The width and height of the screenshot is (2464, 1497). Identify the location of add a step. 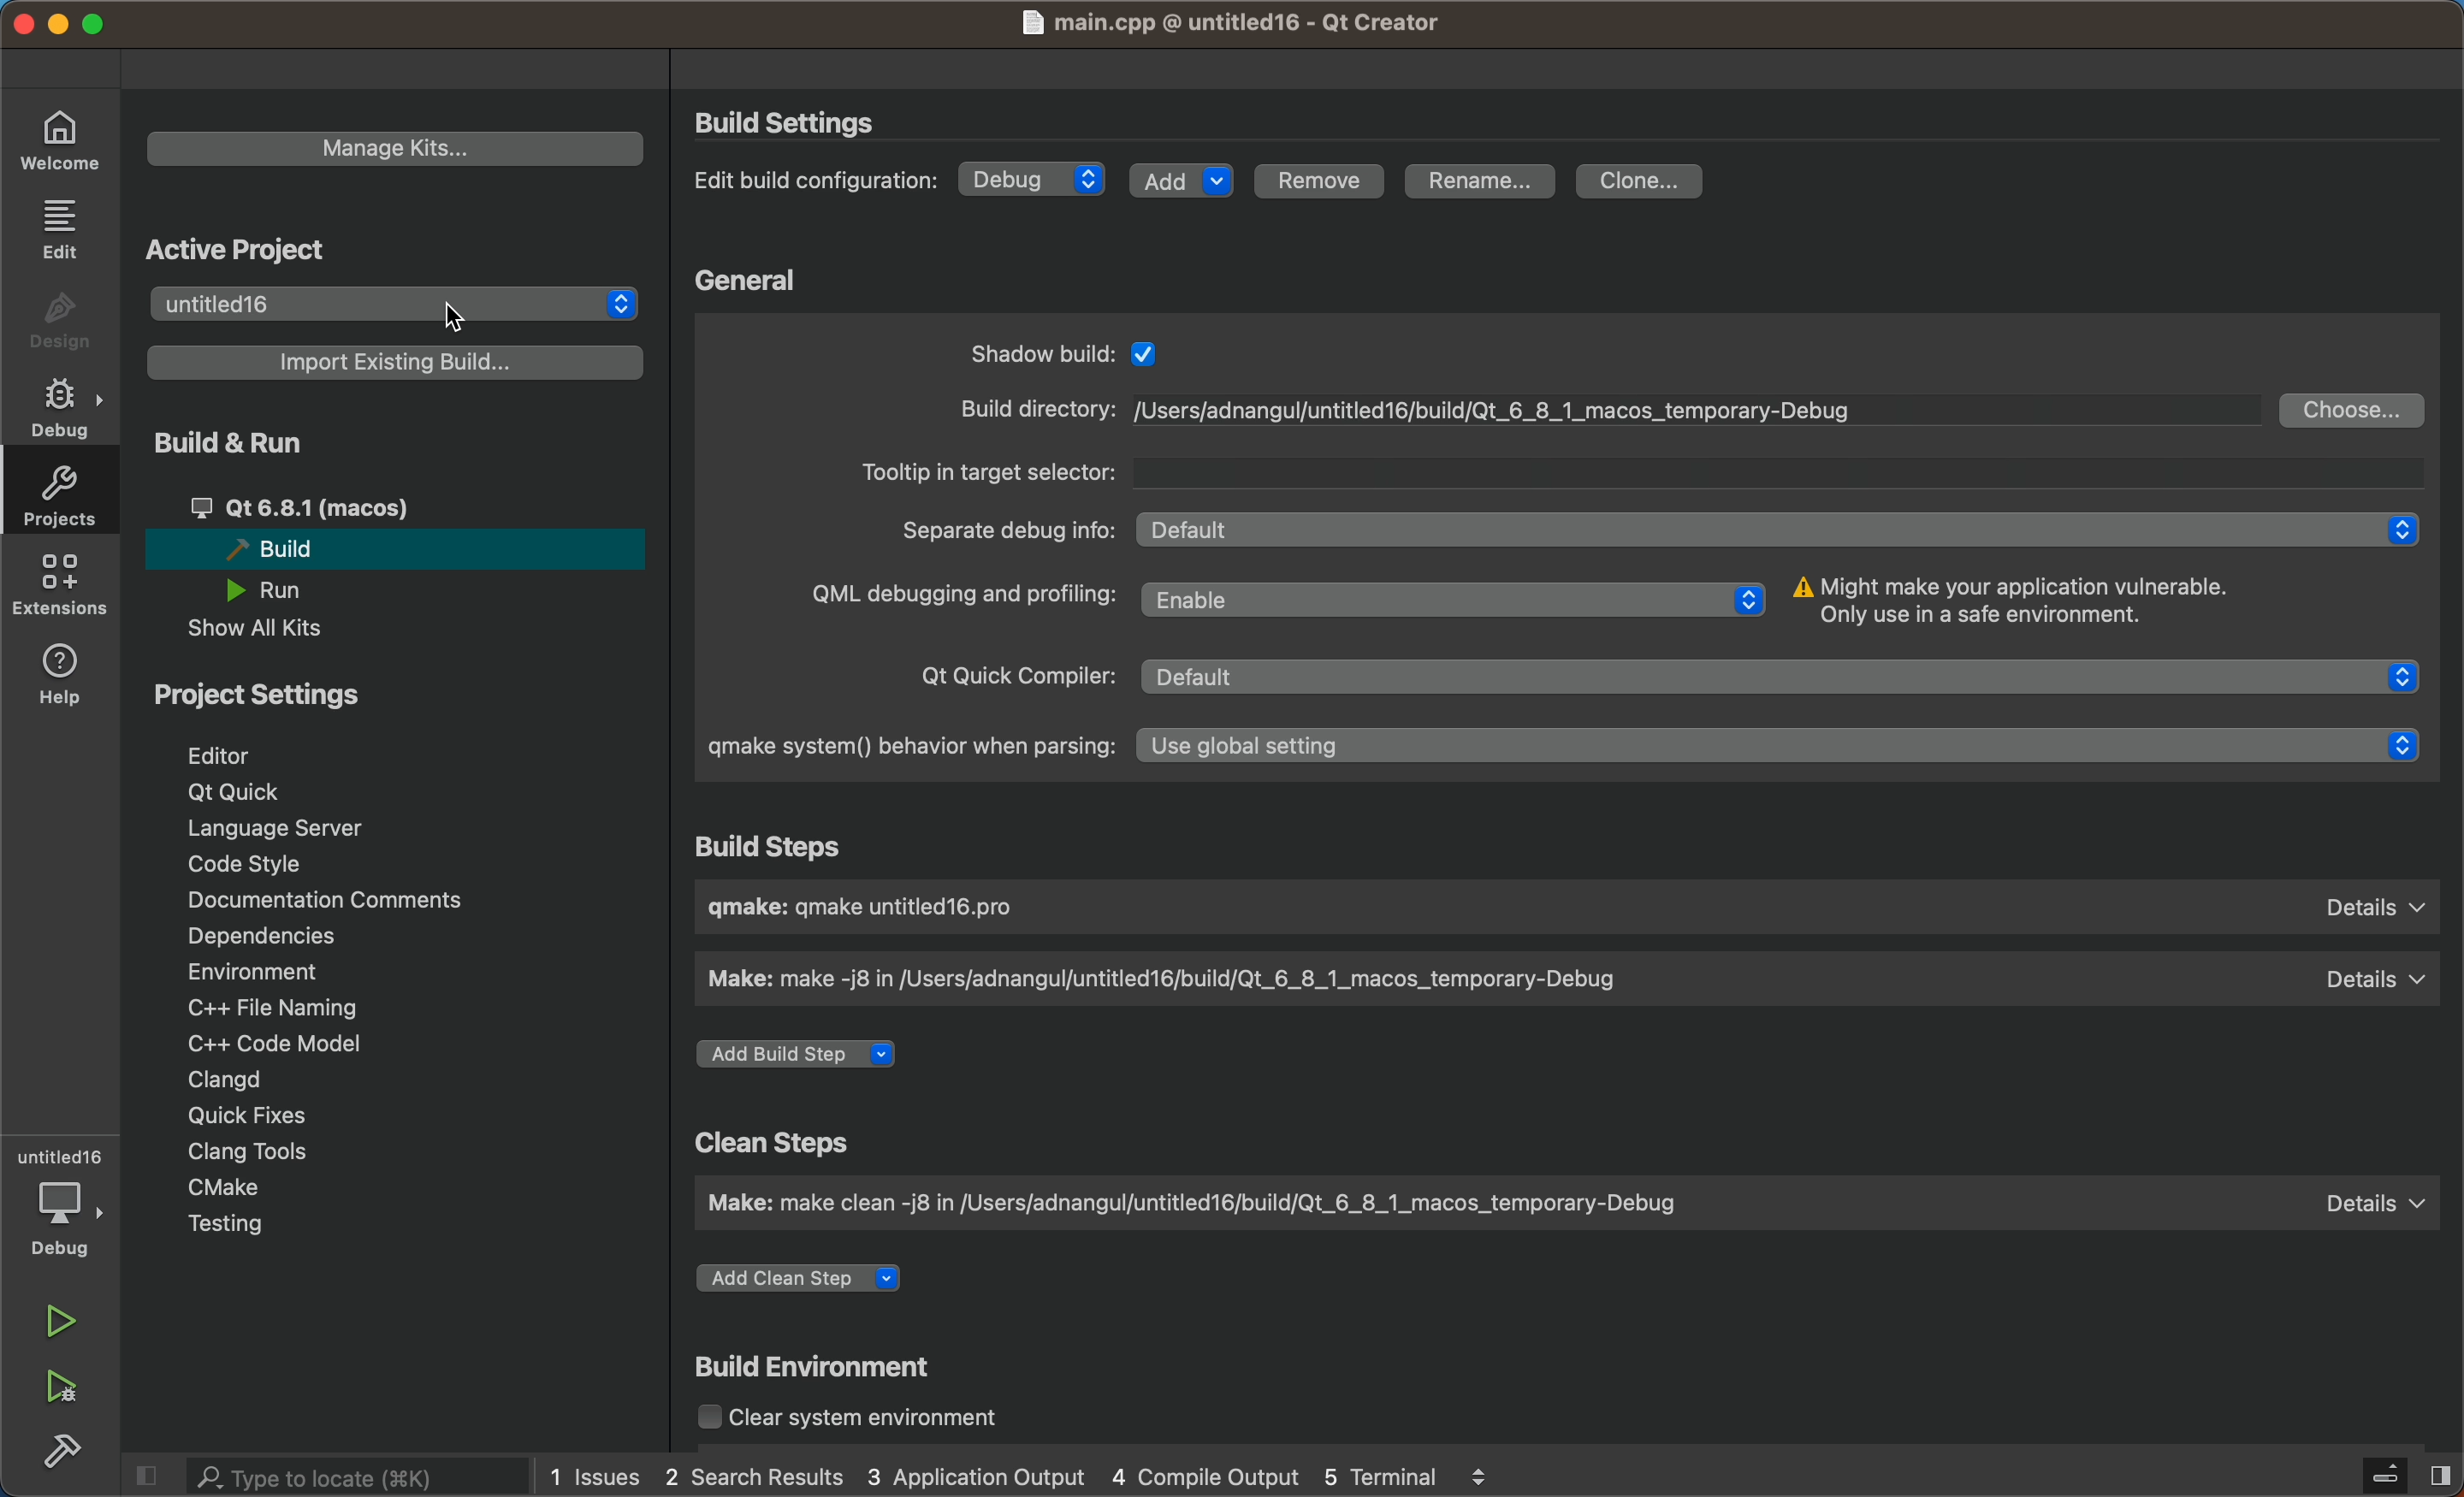
(806, 1272).